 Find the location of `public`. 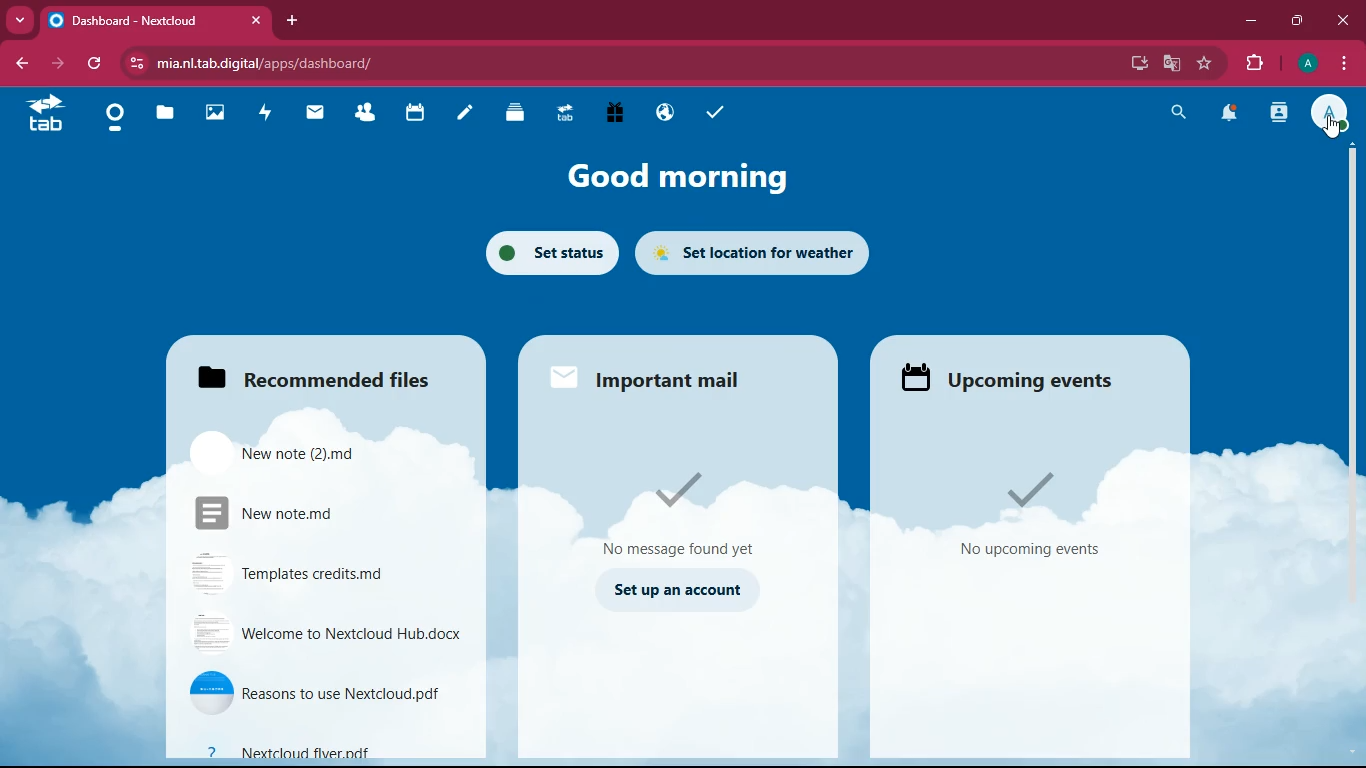

public is located at coordinates (661, 114).